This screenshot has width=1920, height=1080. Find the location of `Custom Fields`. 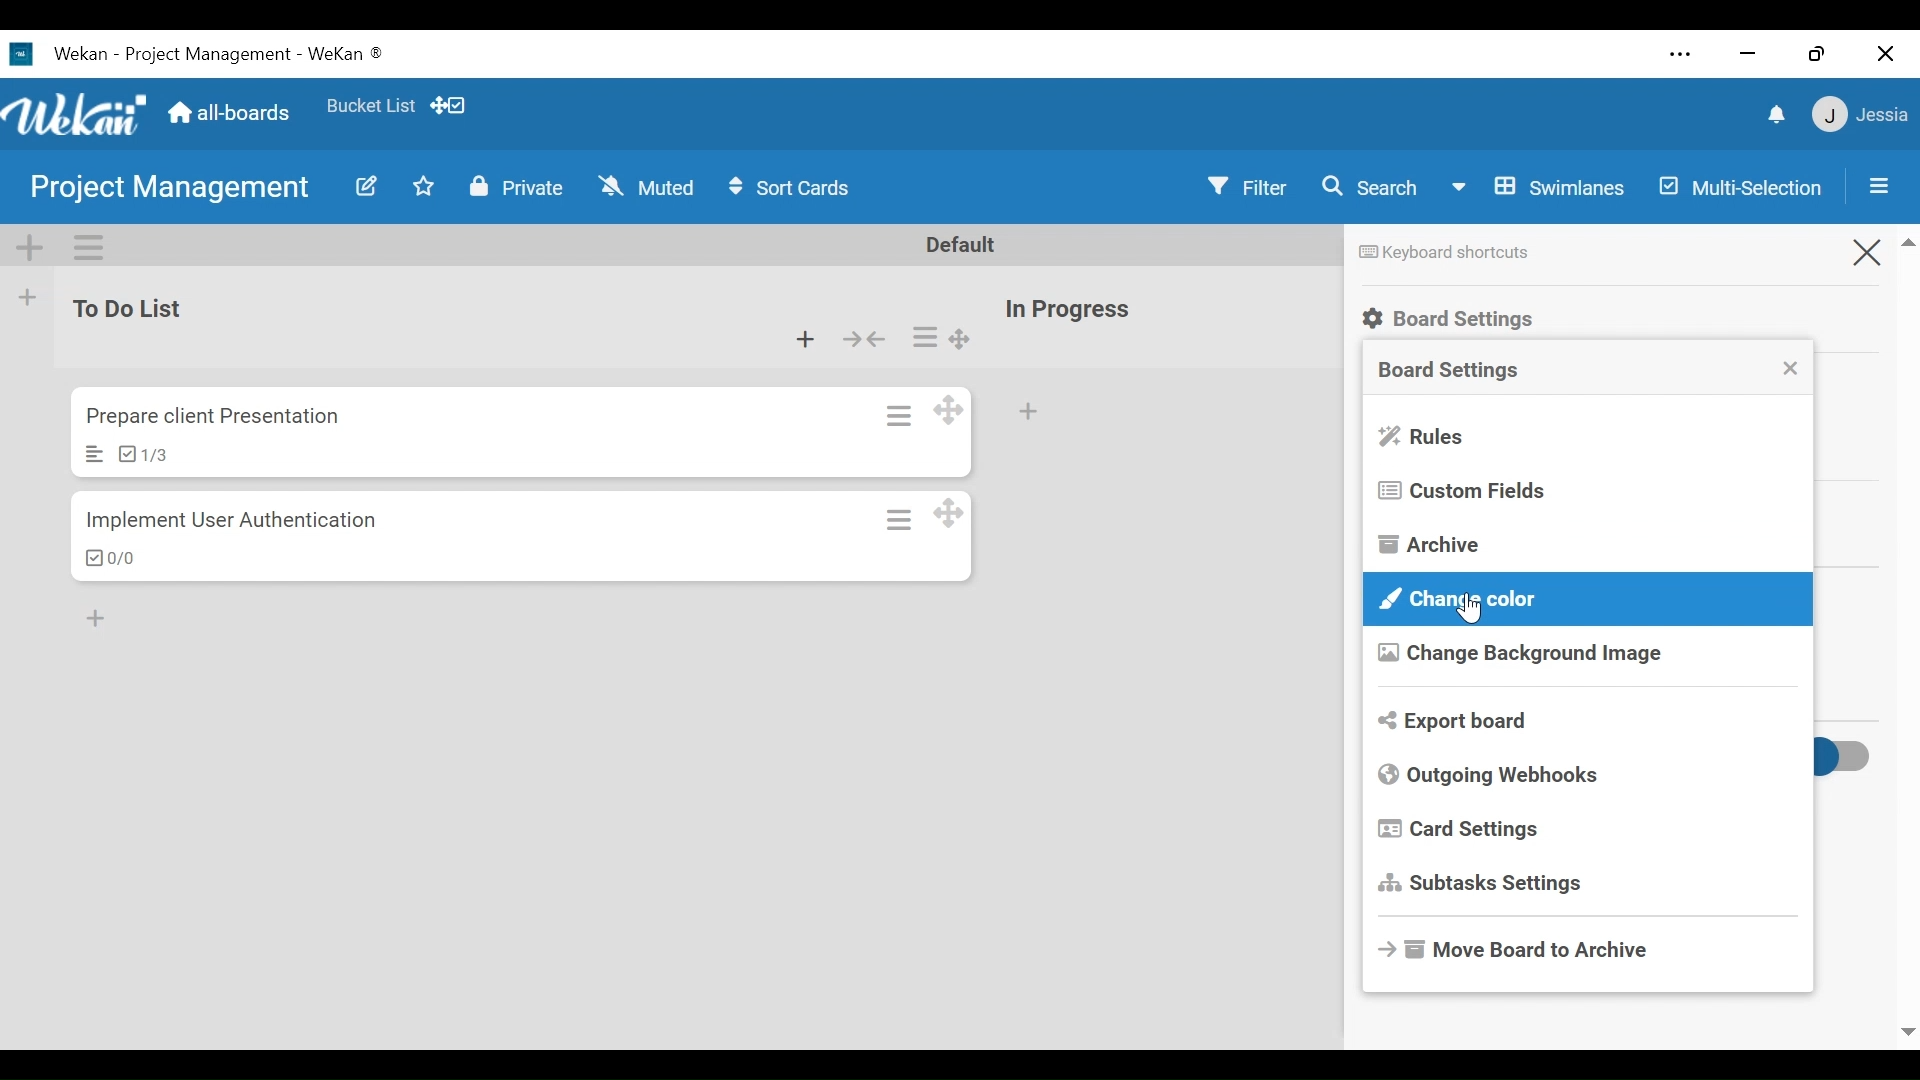

Custom Fields is located at coordinates (1462, 491).